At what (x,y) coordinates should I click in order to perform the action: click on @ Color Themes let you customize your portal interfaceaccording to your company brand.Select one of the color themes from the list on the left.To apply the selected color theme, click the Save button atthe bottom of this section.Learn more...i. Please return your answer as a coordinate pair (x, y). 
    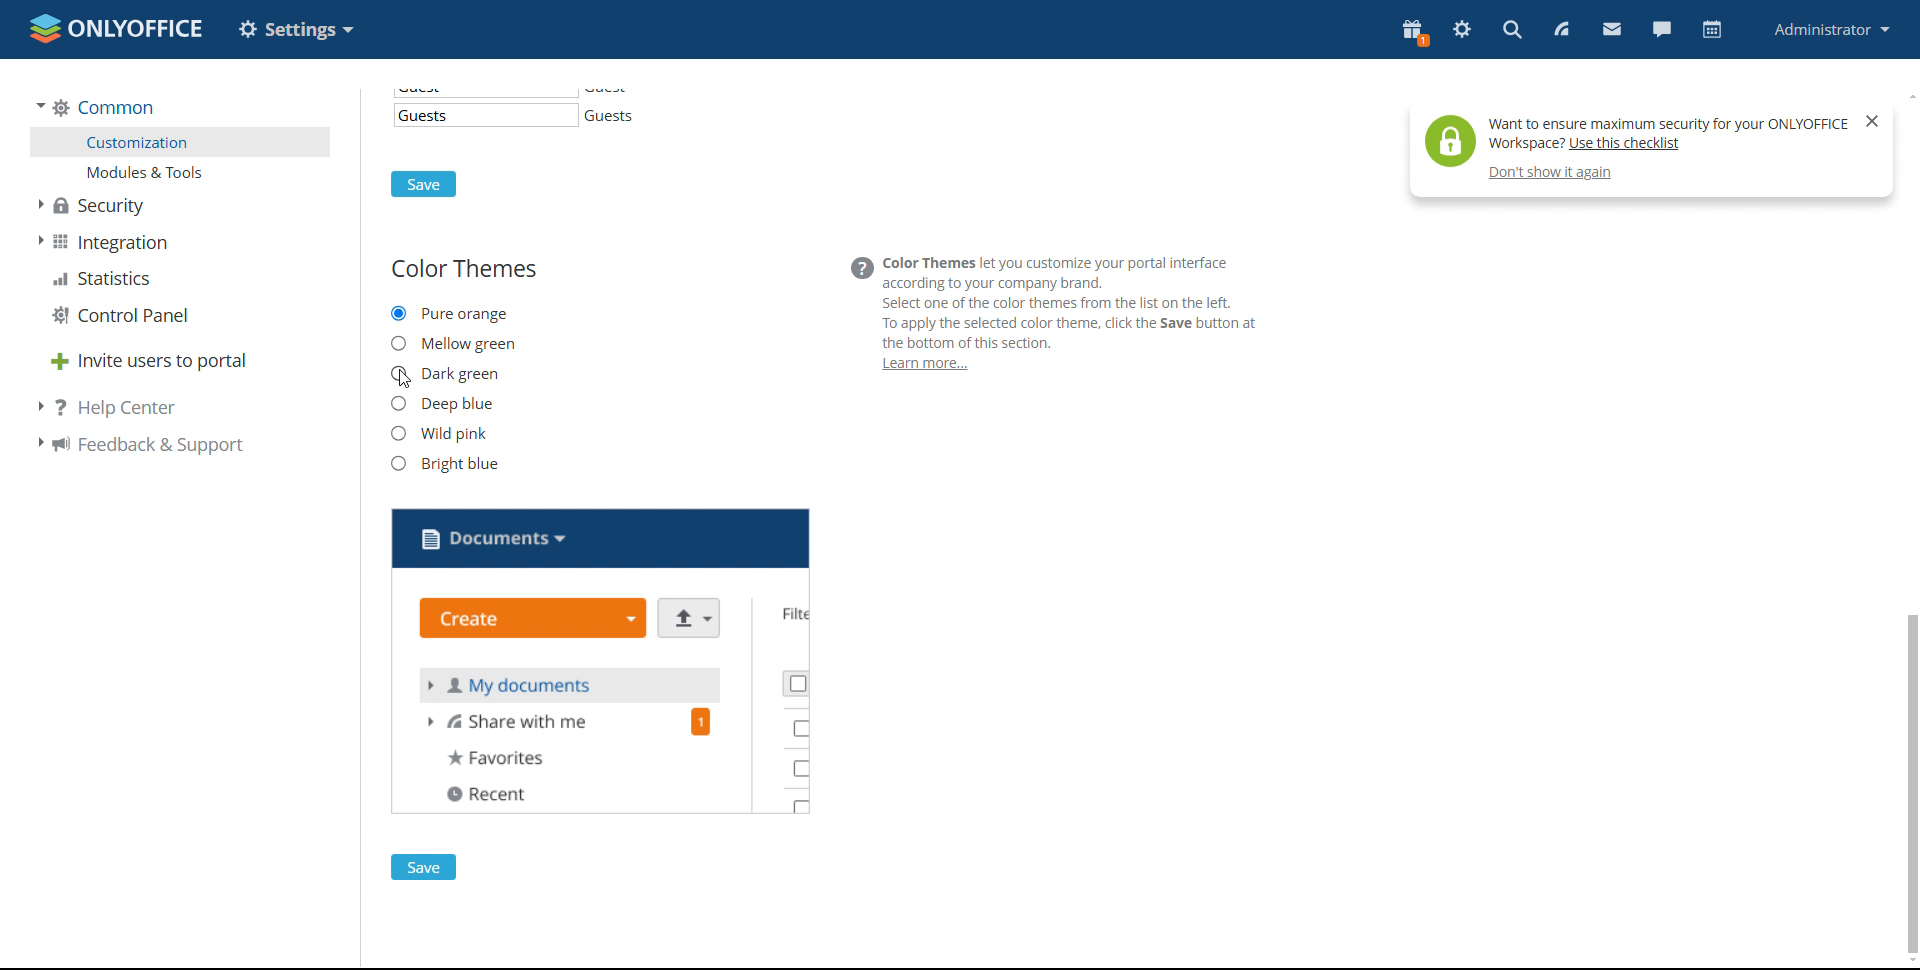
    Looking at the image, I should click on (1058, 315).